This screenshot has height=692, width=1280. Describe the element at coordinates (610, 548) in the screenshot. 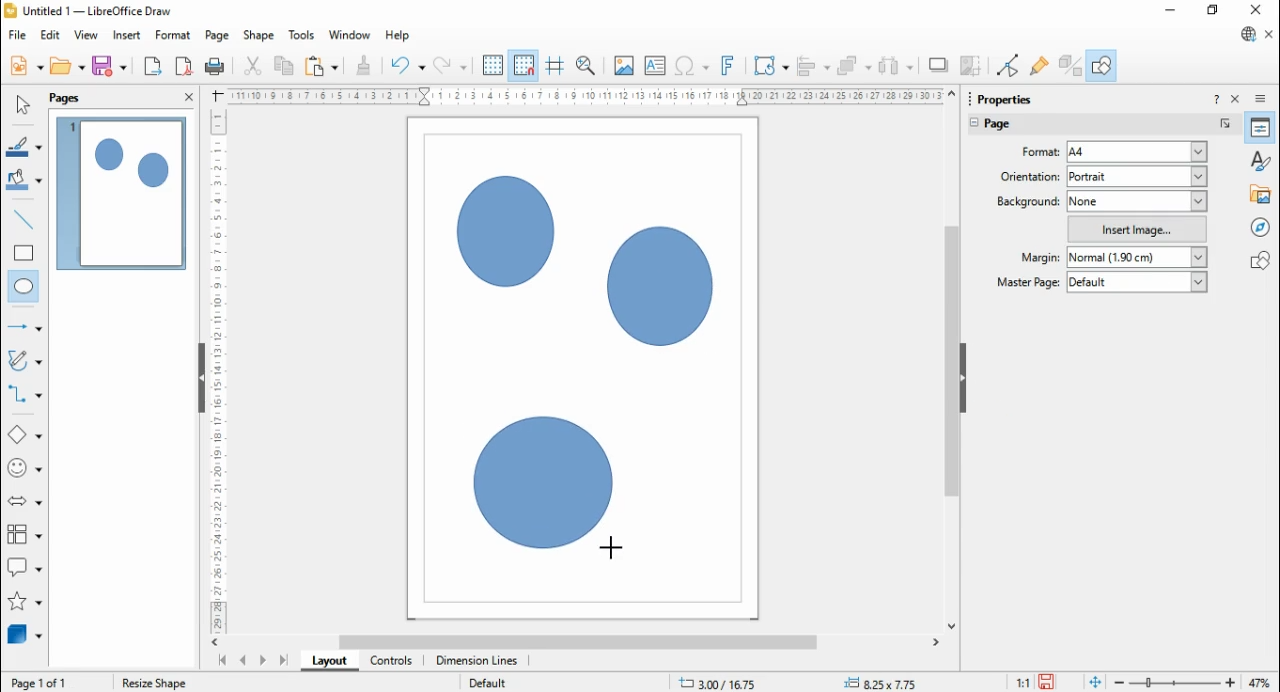

I see `Cursor` at that location.